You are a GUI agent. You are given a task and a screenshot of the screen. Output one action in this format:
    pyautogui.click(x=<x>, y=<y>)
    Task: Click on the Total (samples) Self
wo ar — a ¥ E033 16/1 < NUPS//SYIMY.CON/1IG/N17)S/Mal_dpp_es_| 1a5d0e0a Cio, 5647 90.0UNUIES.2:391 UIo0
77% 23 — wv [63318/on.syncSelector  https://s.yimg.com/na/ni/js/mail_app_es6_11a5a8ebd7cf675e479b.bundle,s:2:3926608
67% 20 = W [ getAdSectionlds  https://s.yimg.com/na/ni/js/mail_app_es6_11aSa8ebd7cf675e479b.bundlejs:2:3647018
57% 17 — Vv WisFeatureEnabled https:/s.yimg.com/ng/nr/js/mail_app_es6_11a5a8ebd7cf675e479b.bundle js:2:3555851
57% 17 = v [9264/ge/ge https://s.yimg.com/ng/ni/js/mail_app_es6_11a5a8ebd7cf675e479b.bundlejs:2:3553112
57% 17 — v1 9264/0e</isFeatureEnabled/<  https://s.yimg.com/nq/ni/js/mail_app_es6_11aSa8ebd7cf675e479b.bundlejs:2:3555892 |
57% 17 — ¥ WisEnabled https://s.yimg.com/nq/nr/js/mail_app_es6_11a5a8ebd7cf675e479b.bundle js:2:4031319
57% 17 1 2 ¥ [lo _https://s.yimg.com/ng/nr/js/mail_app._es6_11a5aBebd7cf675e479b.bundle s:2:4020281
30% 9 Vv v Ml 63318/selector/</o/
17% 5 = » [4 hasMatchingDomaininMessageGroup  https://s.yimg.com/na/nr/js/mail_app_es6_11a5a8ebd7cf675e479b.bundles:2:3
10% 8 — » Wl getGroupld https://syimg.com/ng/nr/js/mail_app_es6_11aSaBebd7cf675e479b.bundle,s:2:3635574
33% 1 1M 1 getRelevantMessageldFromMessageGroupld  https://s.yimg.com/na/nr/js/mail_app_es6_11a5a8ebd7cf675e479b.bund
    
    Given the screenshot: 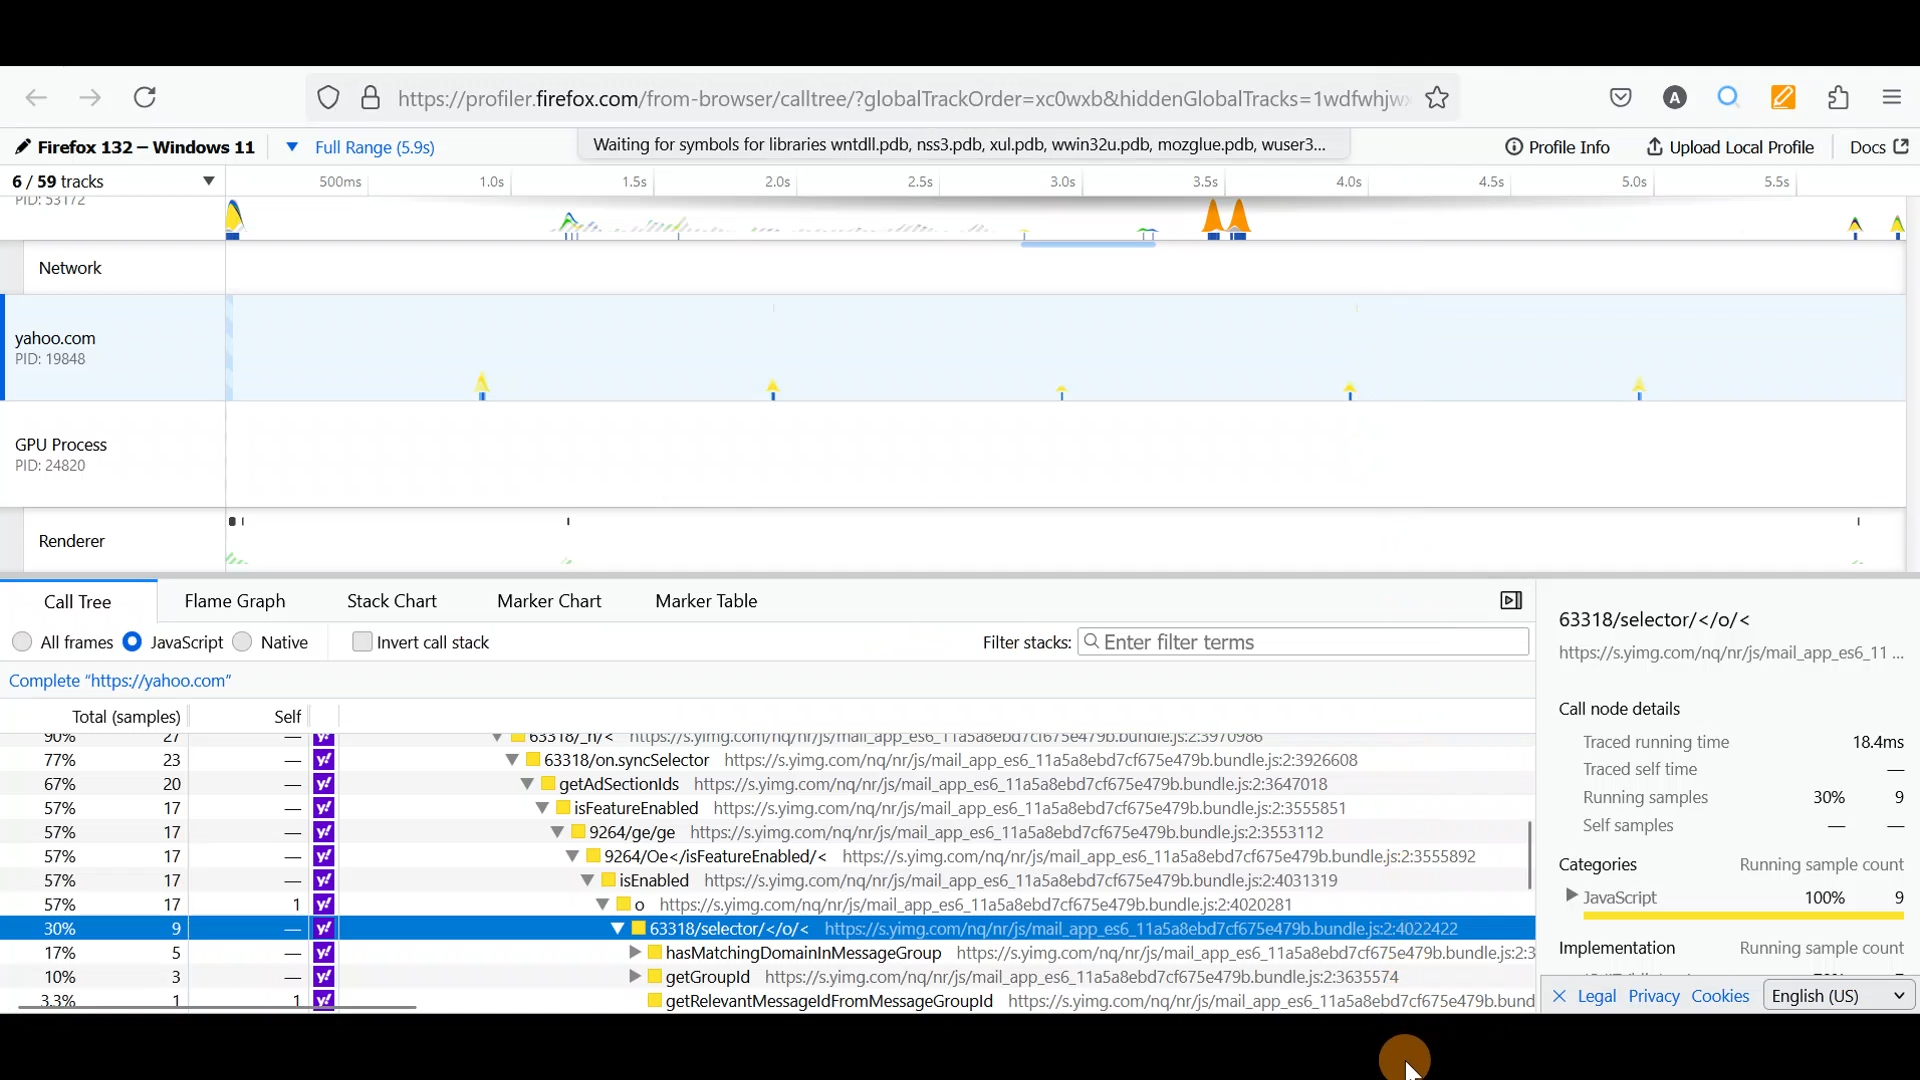 What is the action you would take?
    pyautogui.click(x=773, y=860)
    